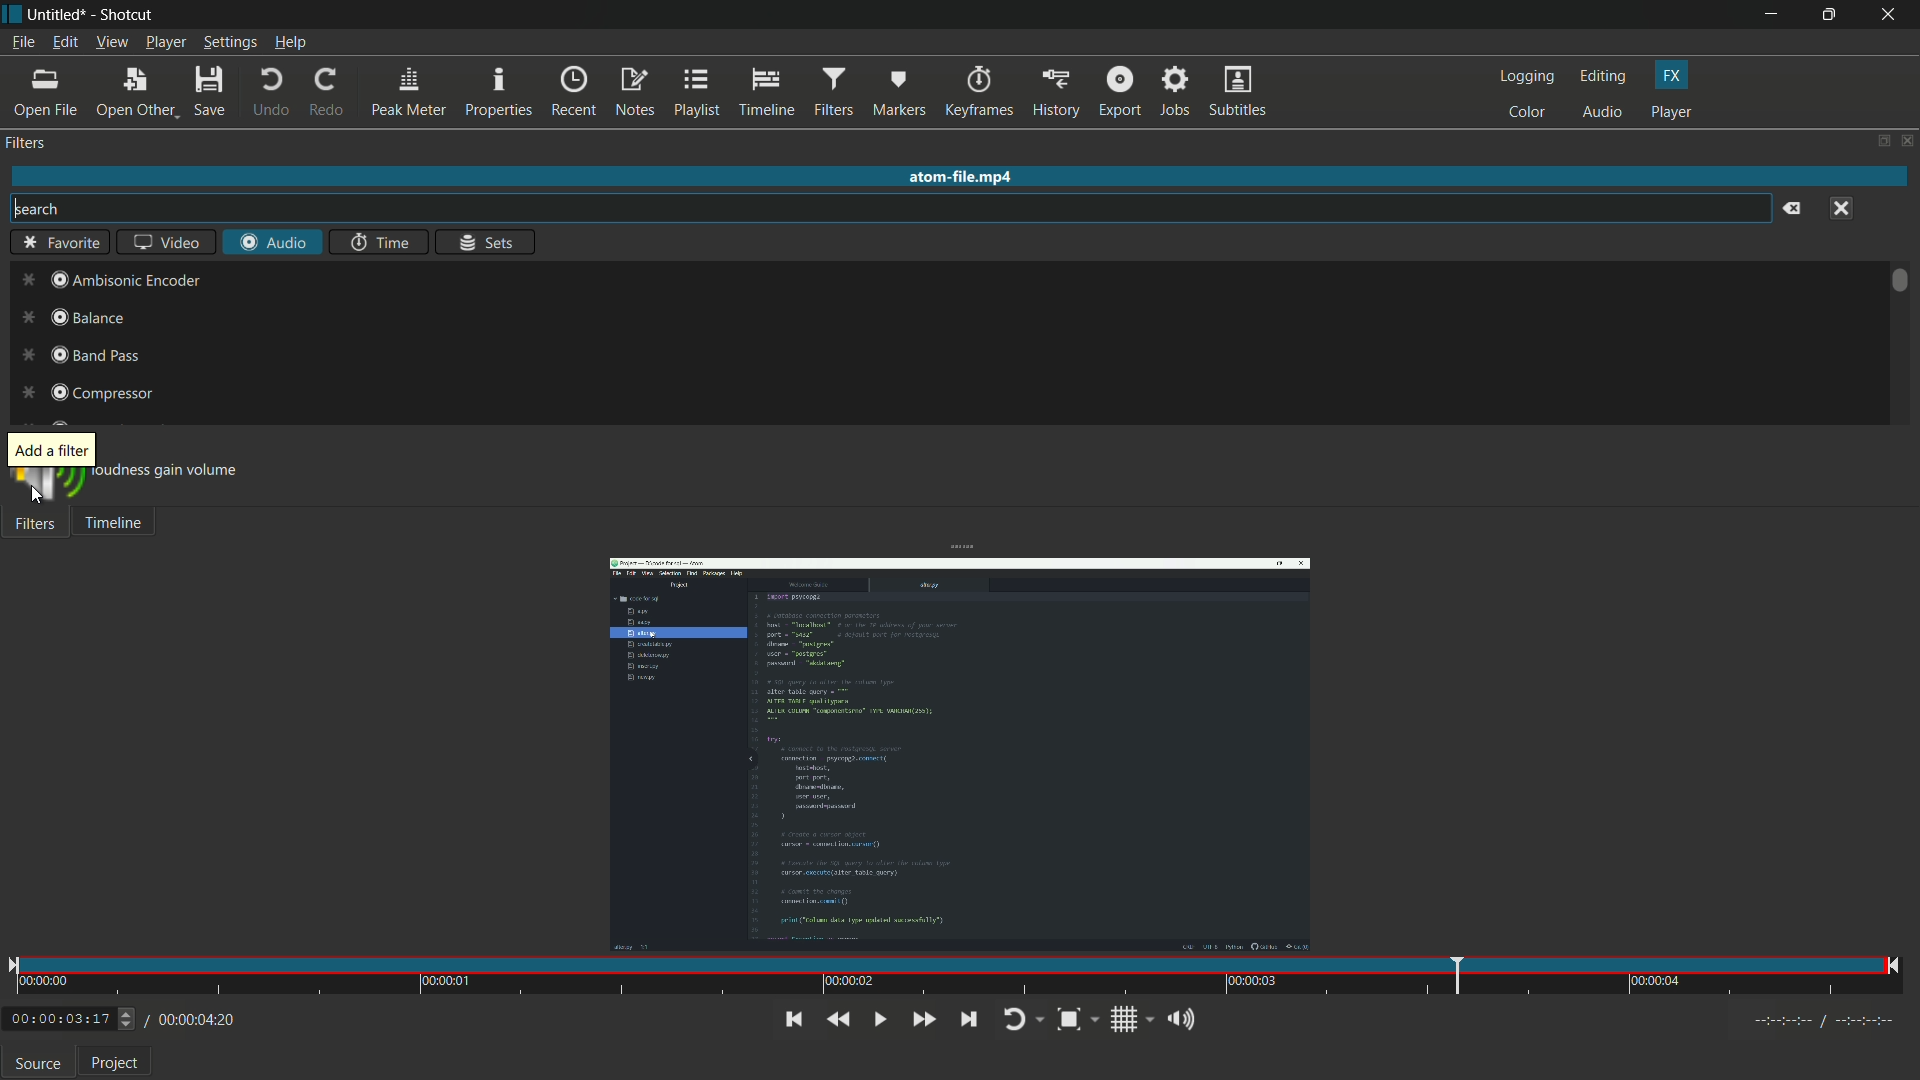  What do you see at coordinates (1826, 1025) in the screenshot?
I see `Timecodes` at bounding box center [1826, 1025].